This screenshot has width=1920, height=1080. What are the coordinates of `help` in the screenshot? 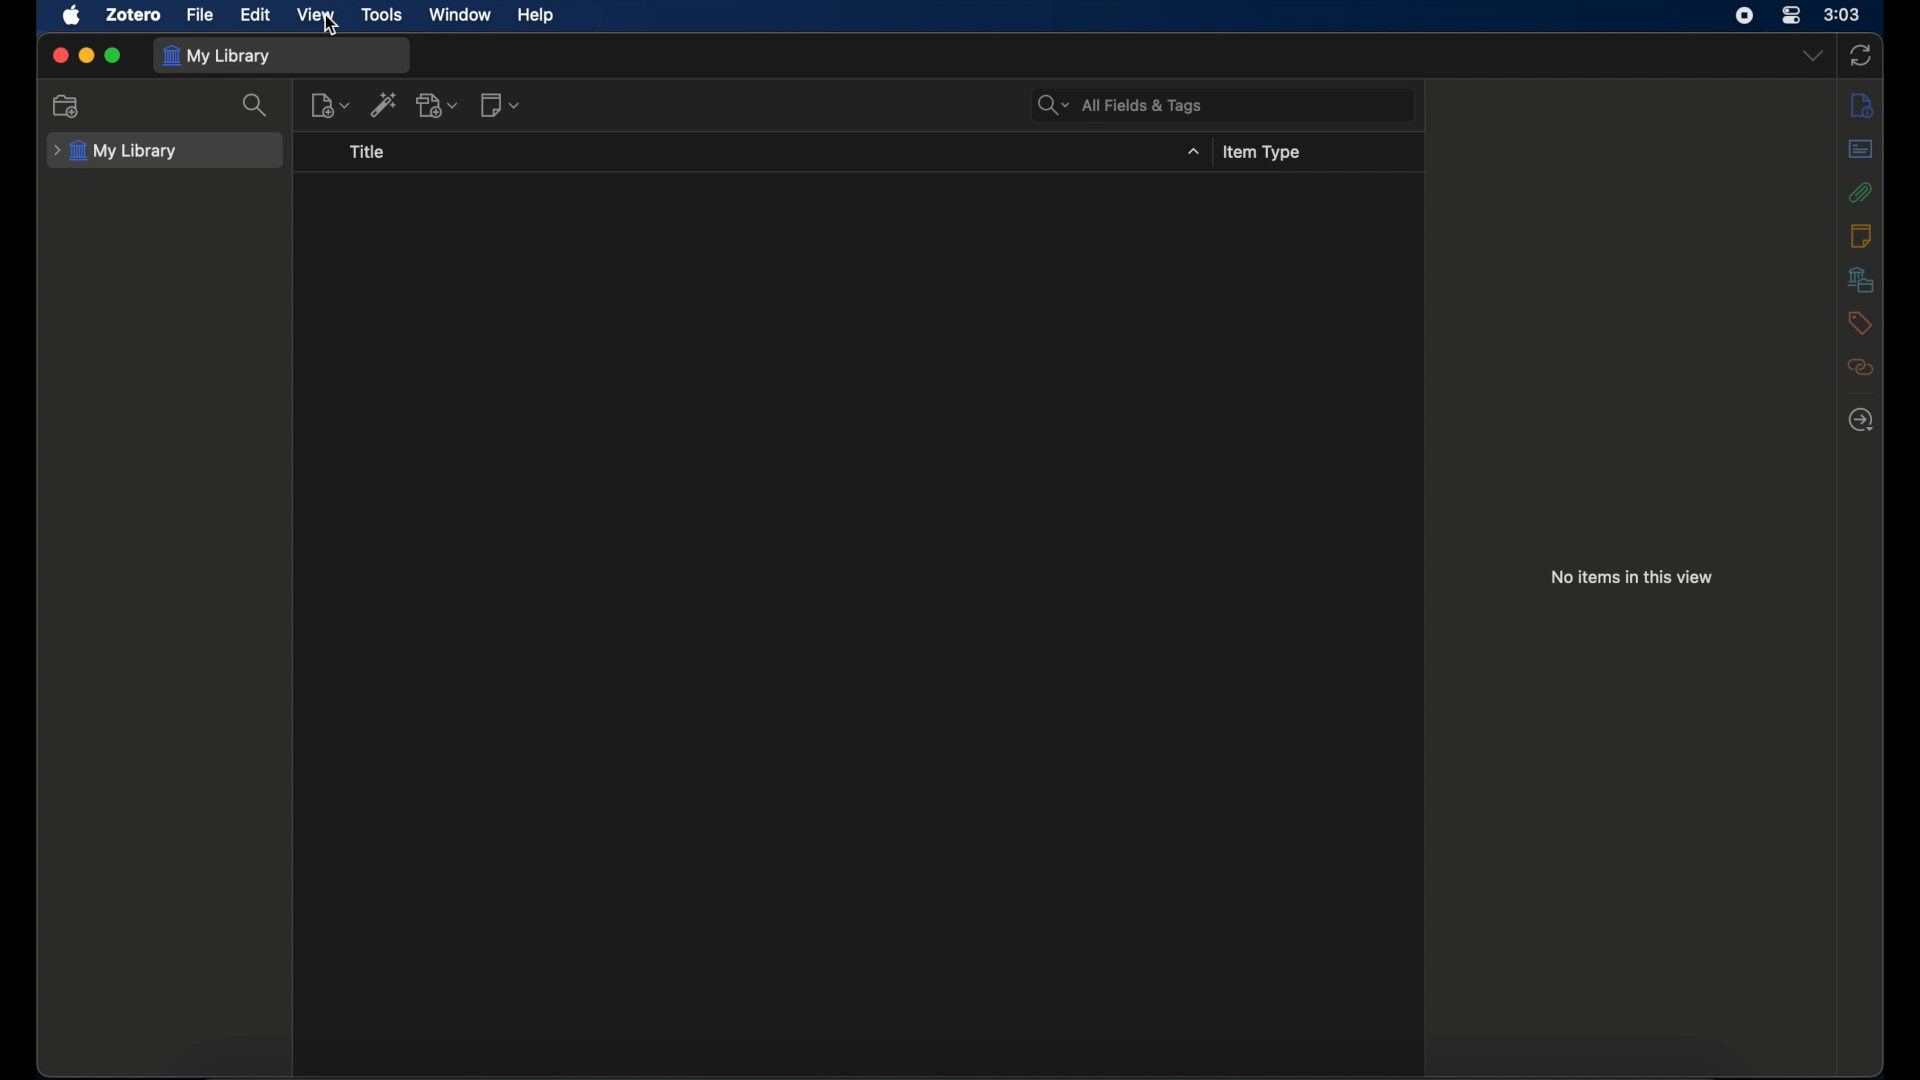 It's located at (535, 16).